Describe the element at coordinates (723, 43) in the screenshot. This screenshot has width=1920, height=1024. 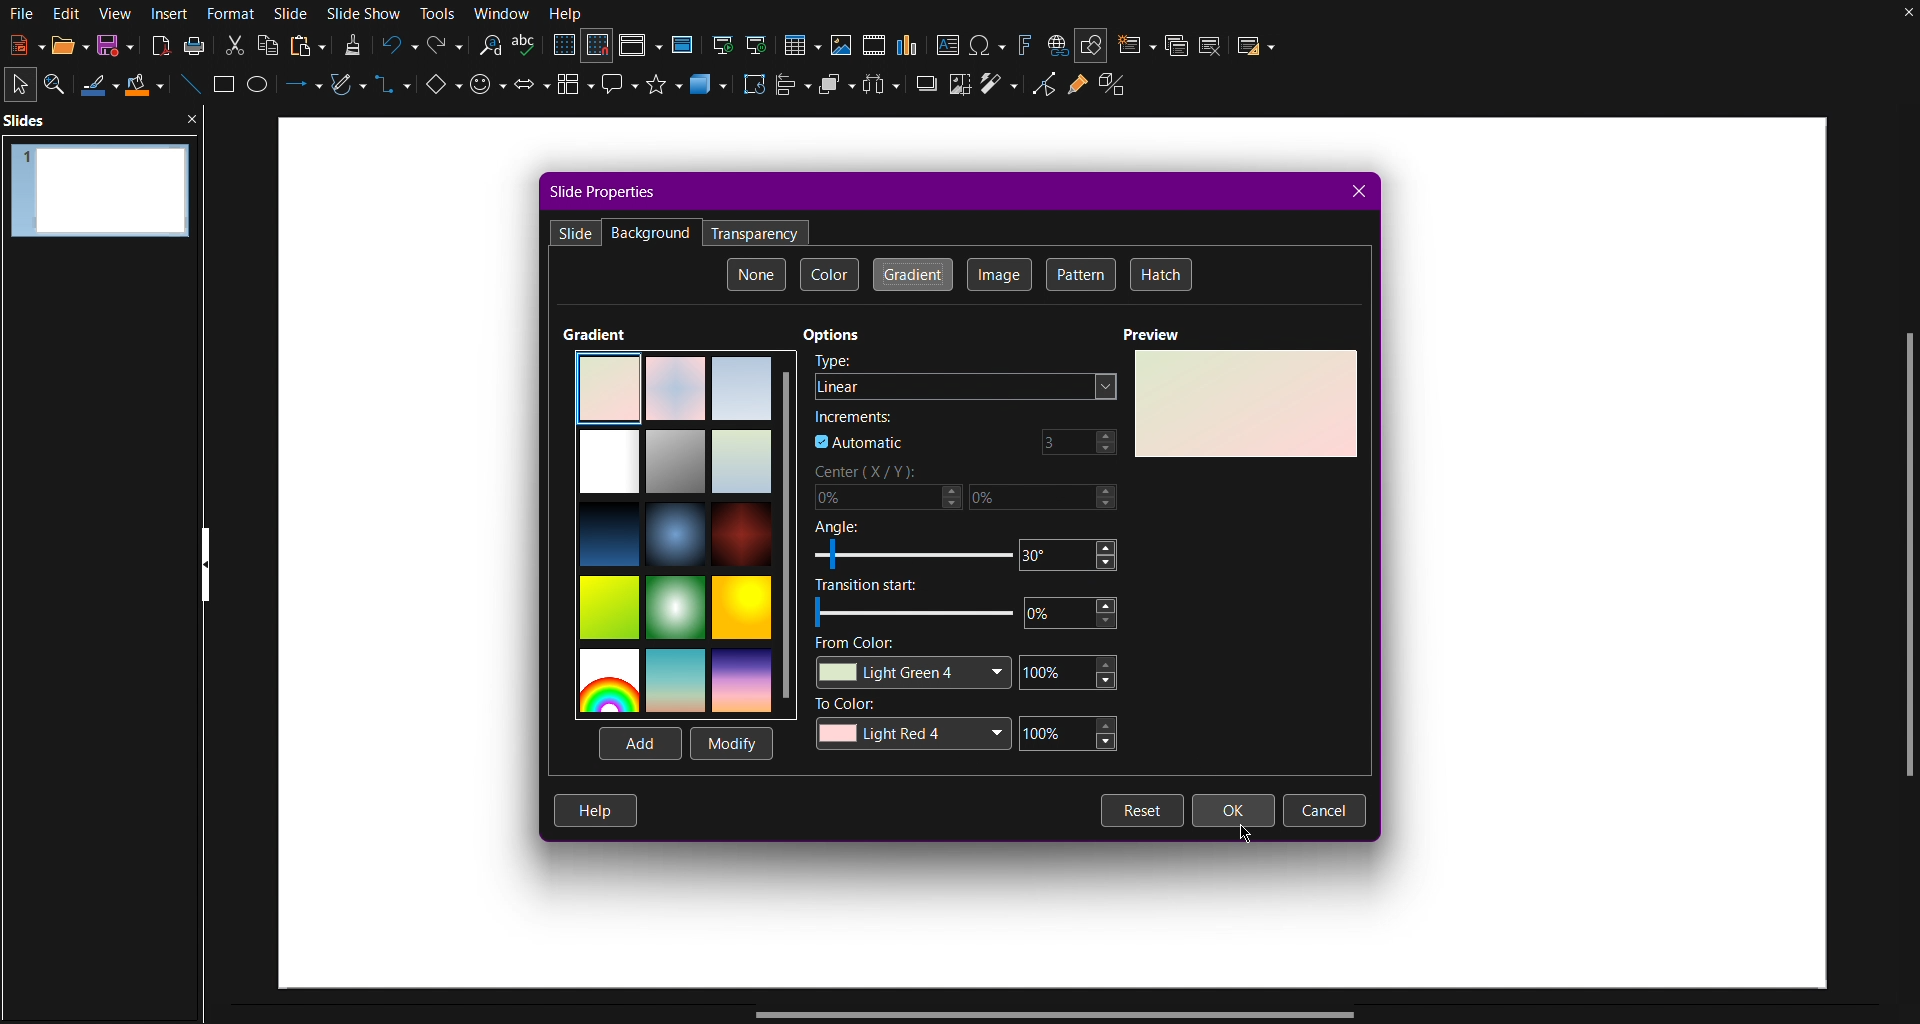
I see `Start from First Slide` at that location.